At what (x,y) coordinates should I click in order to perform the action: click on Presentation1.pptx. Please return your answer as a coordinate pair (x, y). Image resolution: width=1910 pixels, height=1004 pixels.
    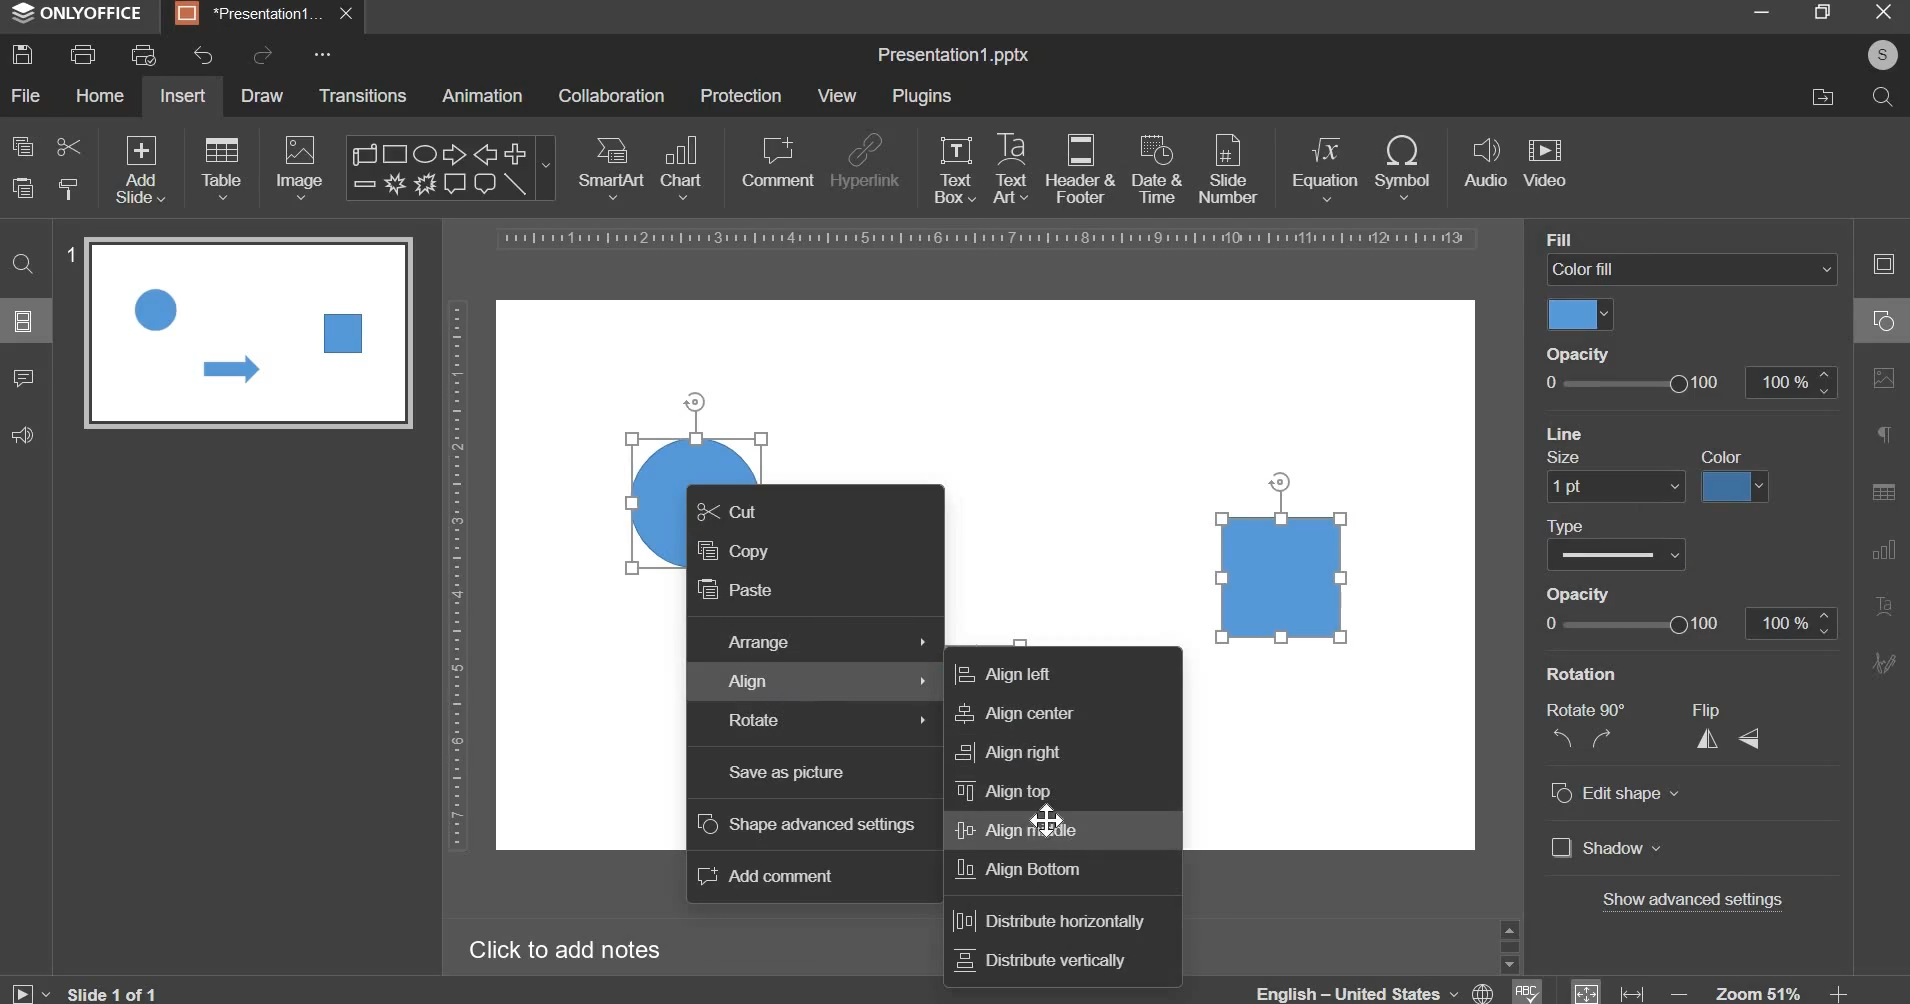
    Looking at the image, I should click on (953, 56).